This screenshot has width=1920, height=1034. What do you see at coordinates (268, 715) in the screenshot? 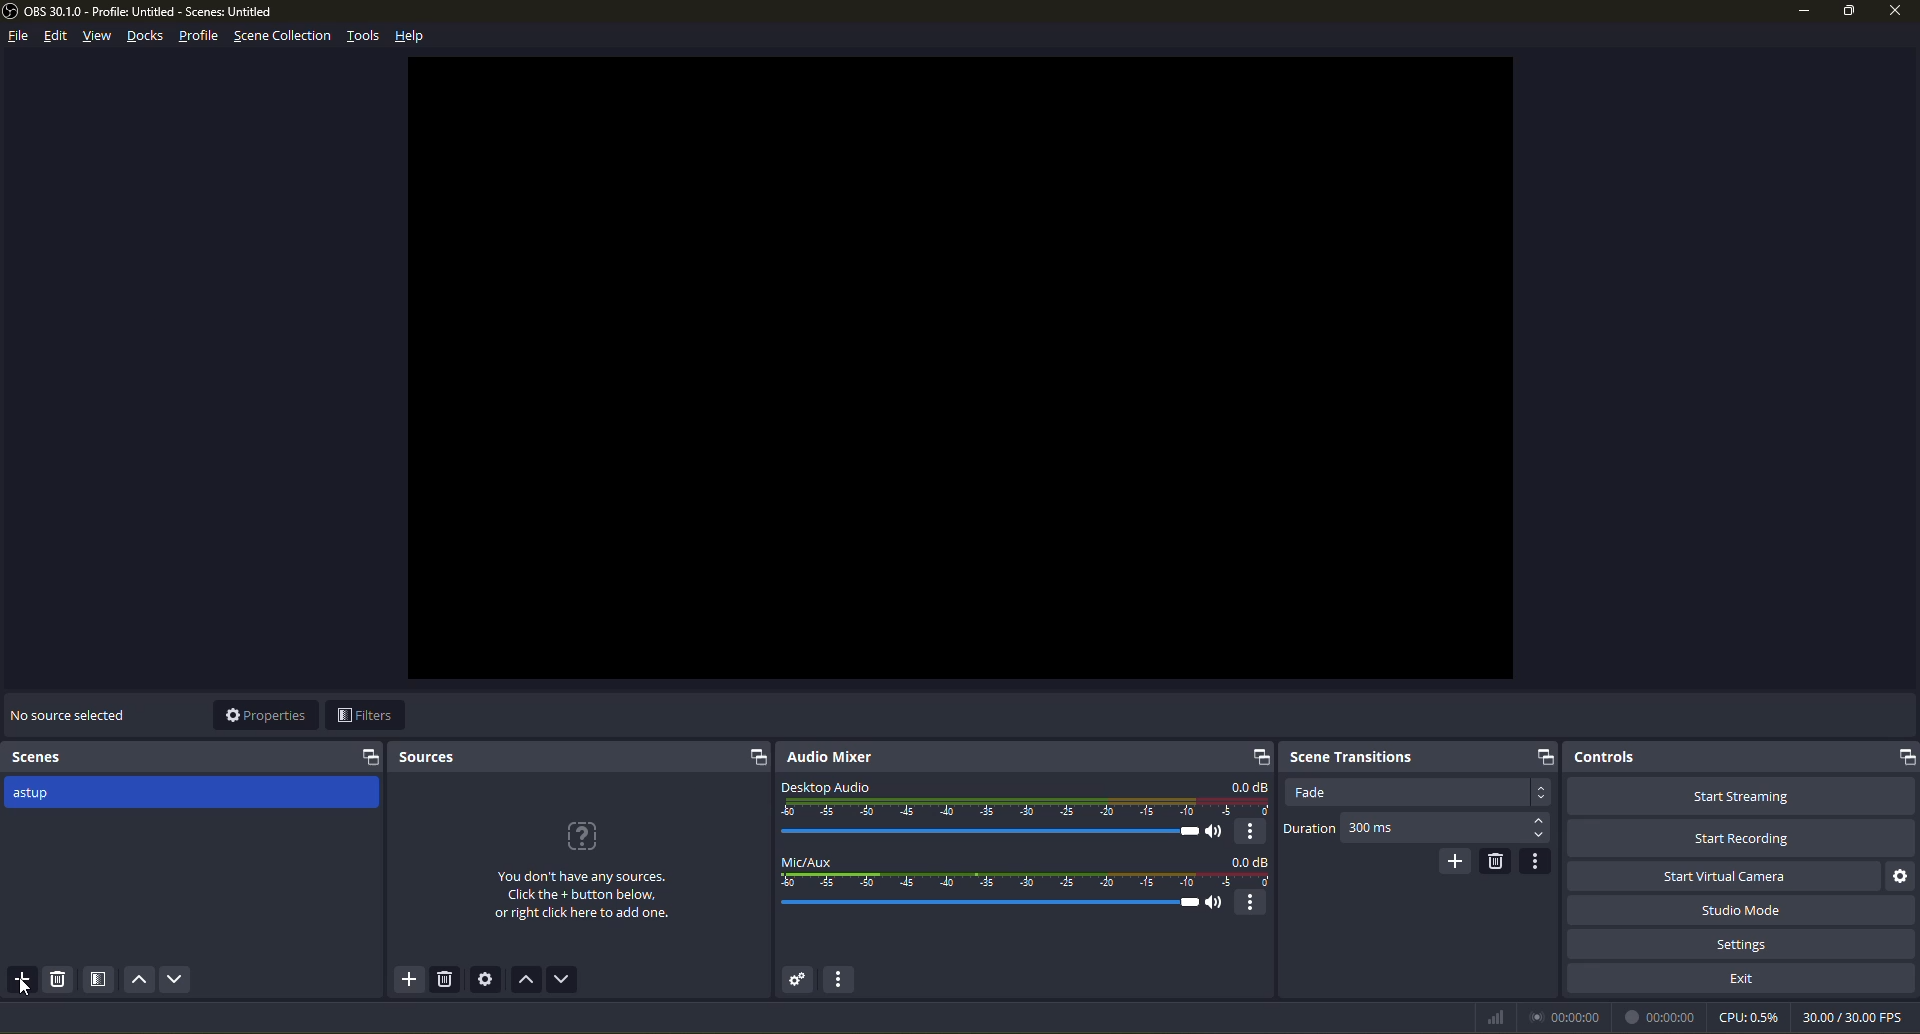
I see `properties` at bounding box center [268, 715].